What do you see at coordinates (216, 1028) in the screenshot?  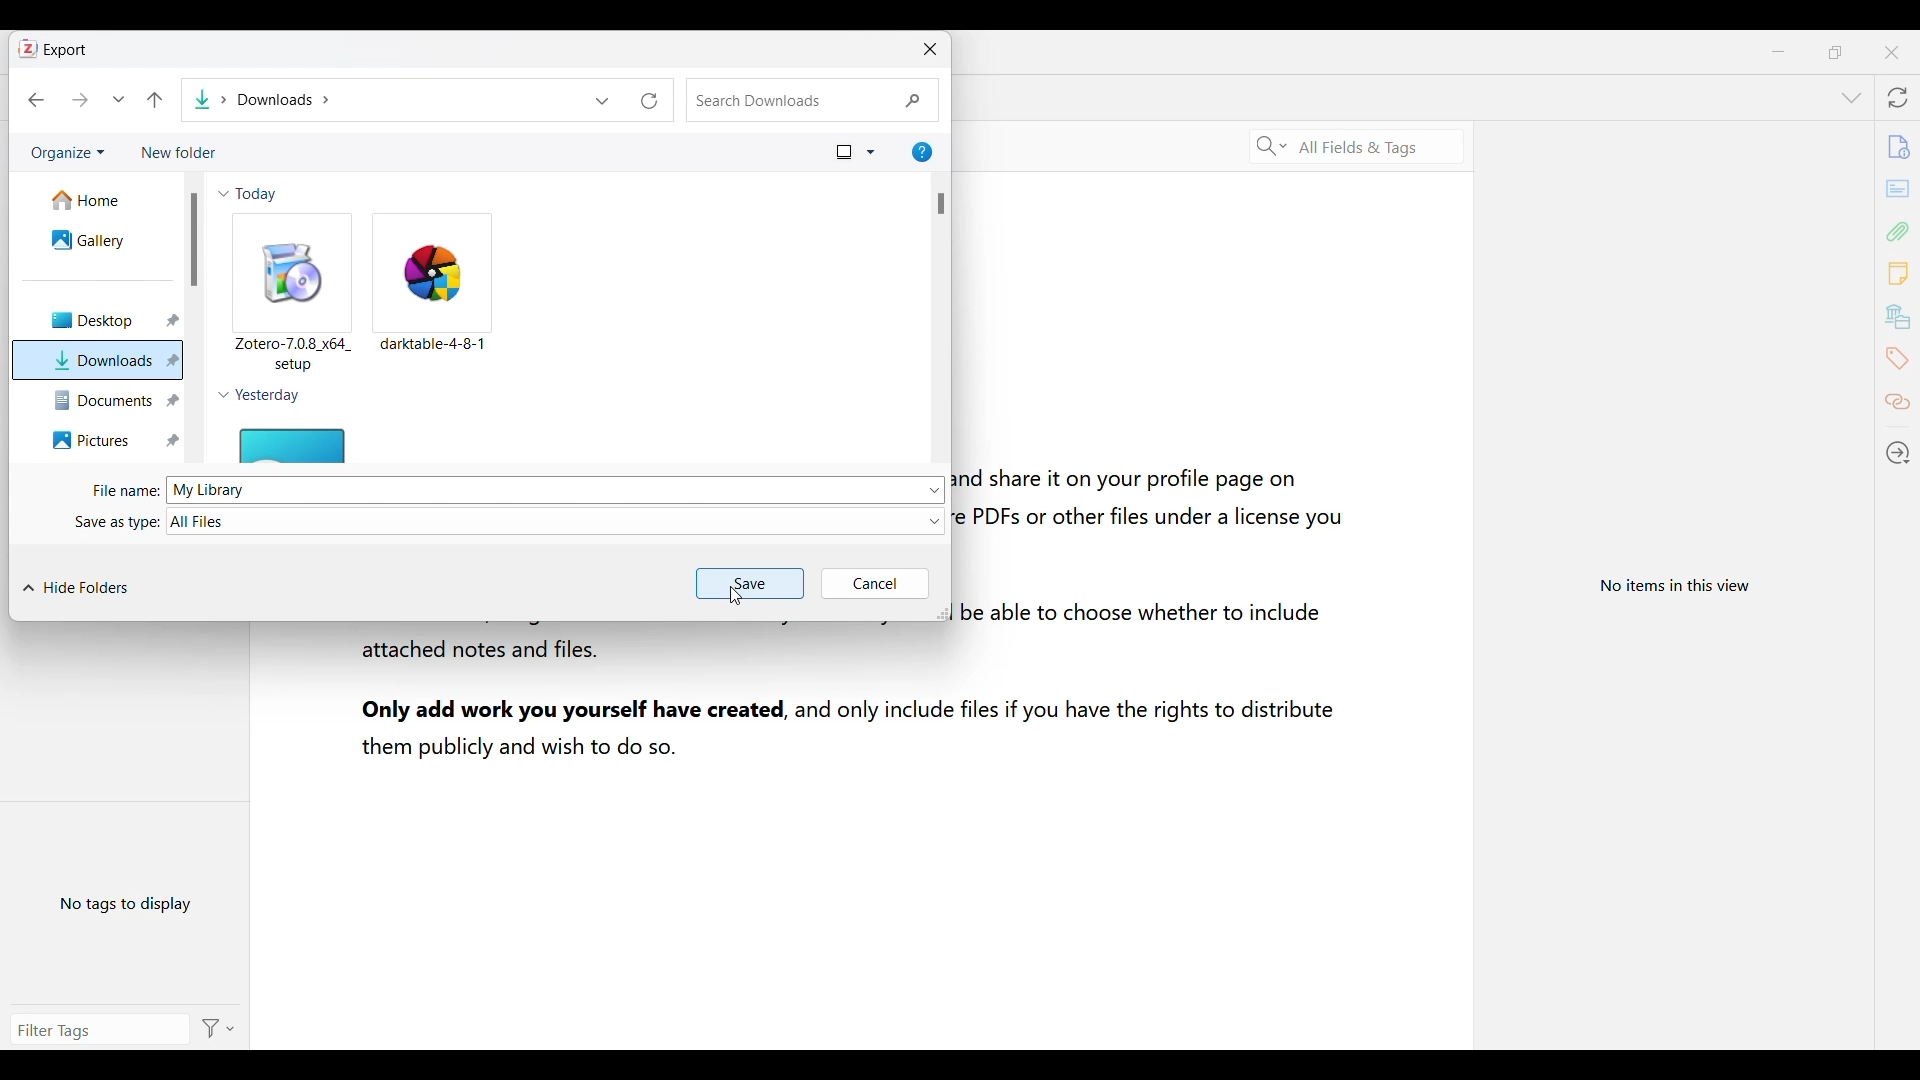 I see `Action options` at bounding box center [216, 1028].